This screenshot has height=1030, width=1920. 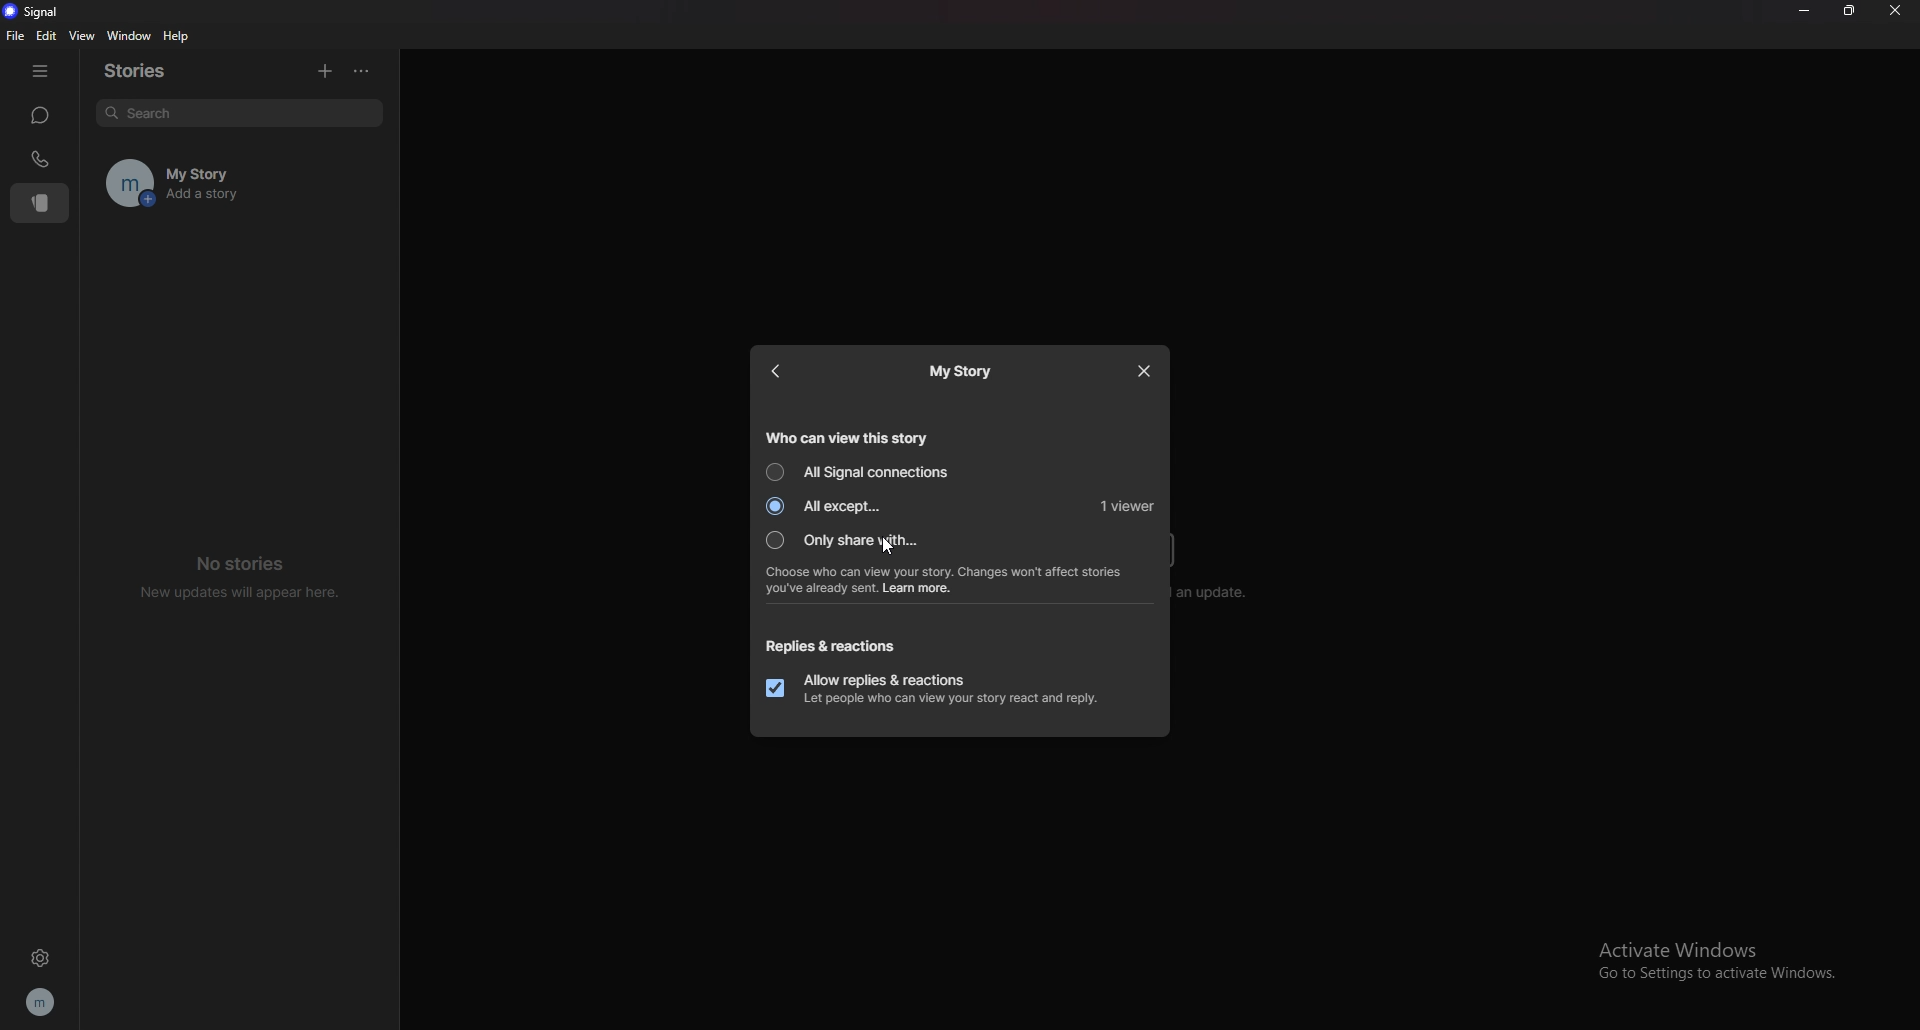 What do you see at coordinates (834, 645) in the screenshot?
I see `replies and reactions` at bounding box center [834, 645].